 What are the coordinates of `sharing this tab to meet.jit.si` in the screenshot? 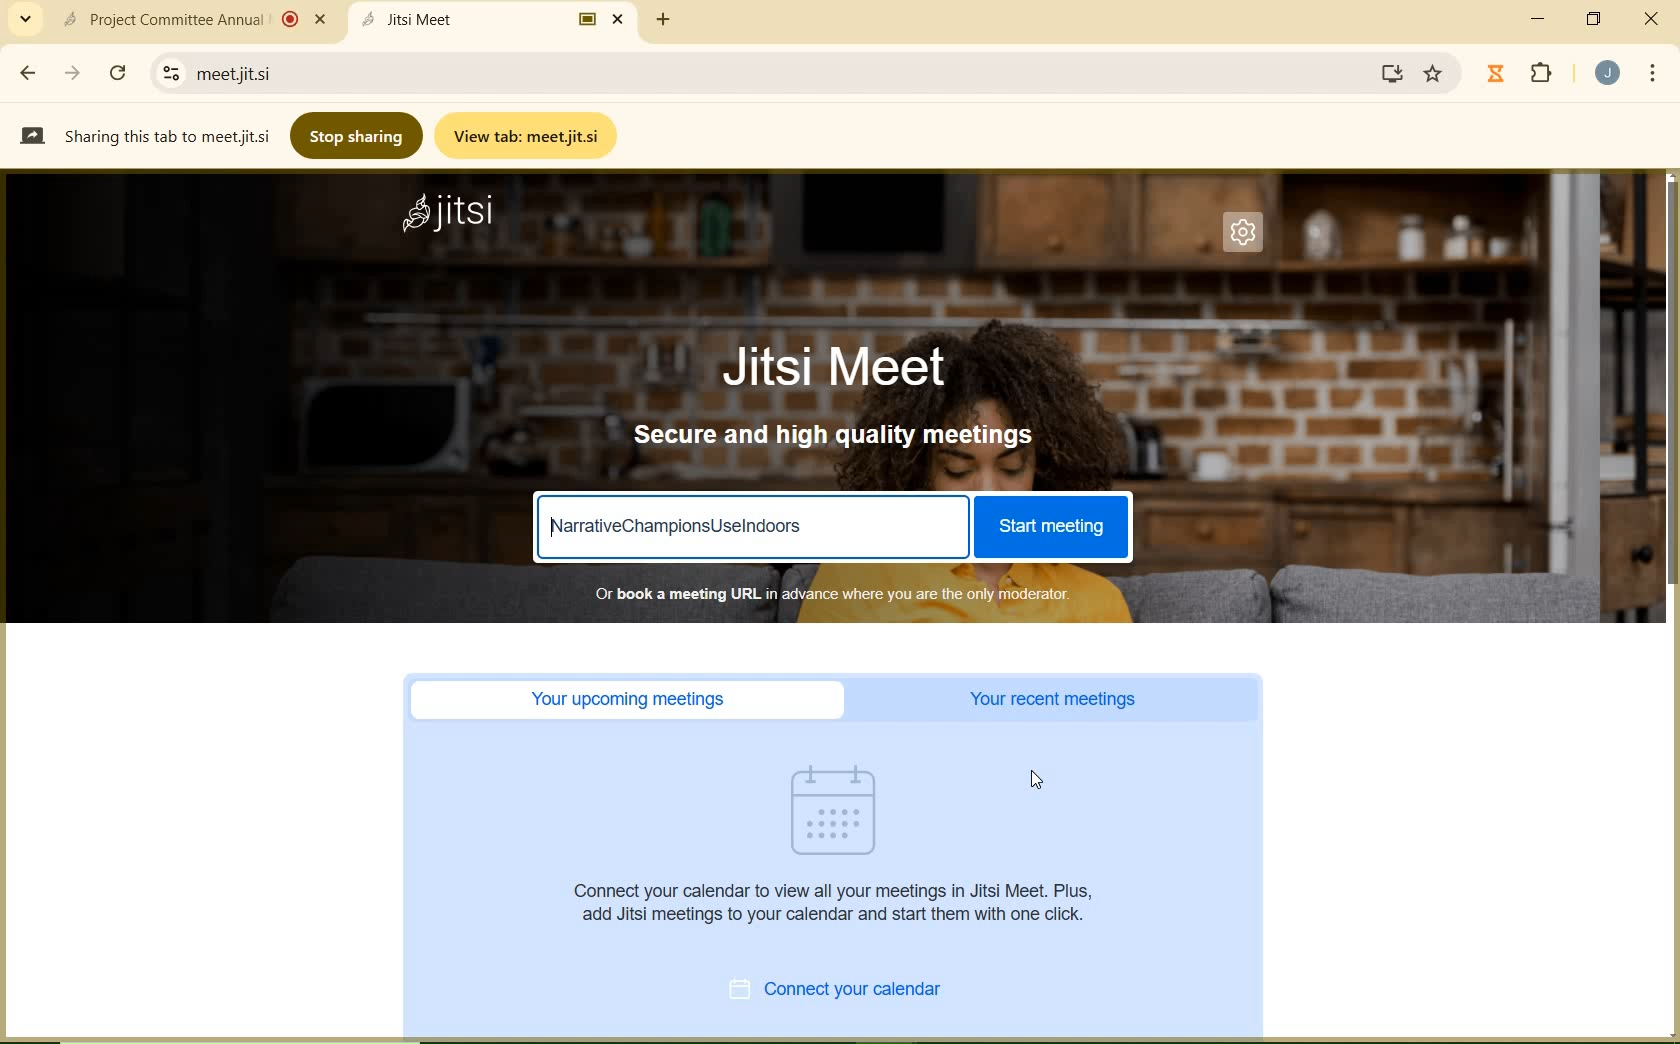 It's located at (143, 139).